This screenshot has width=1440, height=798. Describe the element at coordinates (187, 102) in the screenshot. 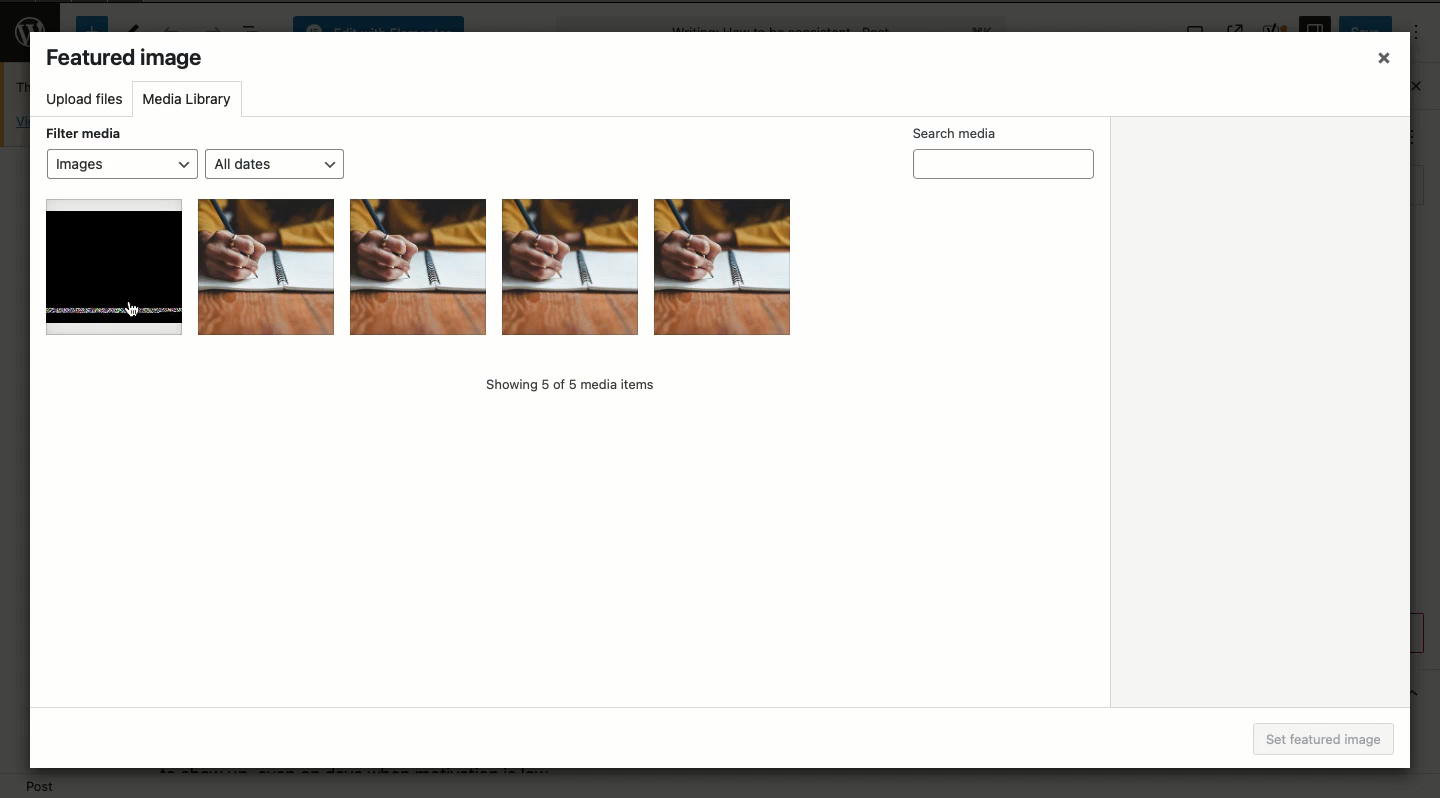

I see `Media library` at that location.